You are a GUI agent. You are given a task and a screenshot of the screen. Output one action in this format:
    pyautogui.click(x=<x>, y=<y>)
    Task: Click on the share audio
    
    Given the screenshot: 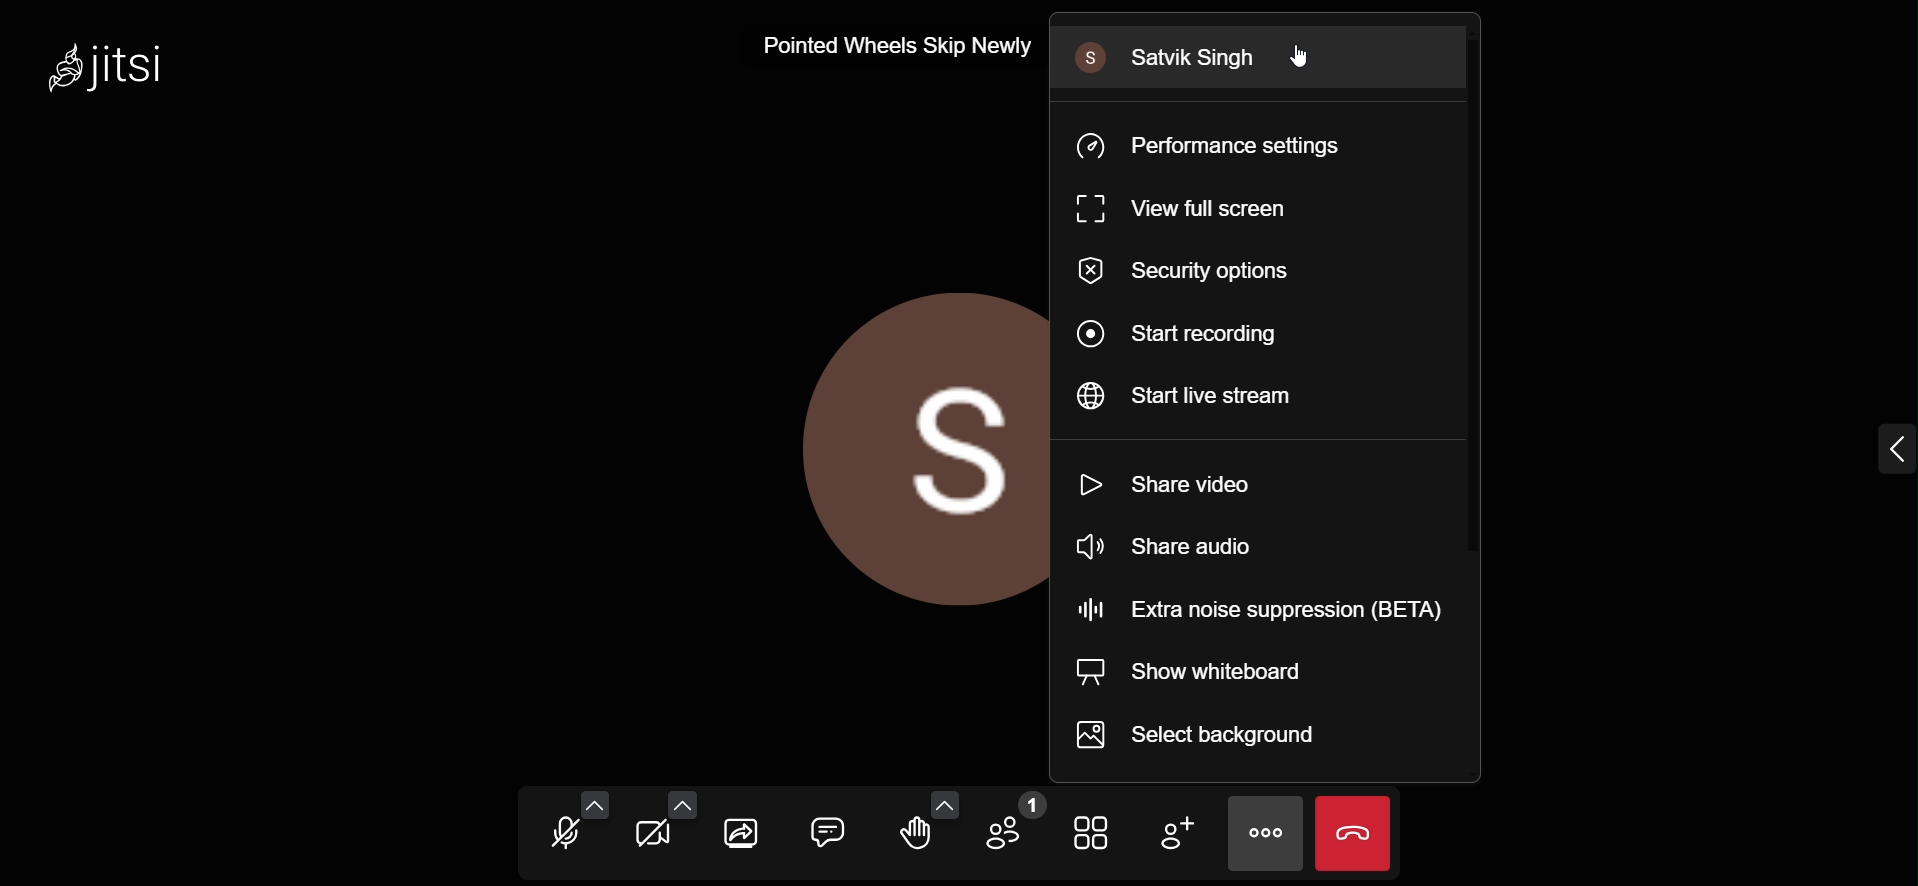 What is the action you would take?
    pyautogui.click(x=1180, y=554)
    